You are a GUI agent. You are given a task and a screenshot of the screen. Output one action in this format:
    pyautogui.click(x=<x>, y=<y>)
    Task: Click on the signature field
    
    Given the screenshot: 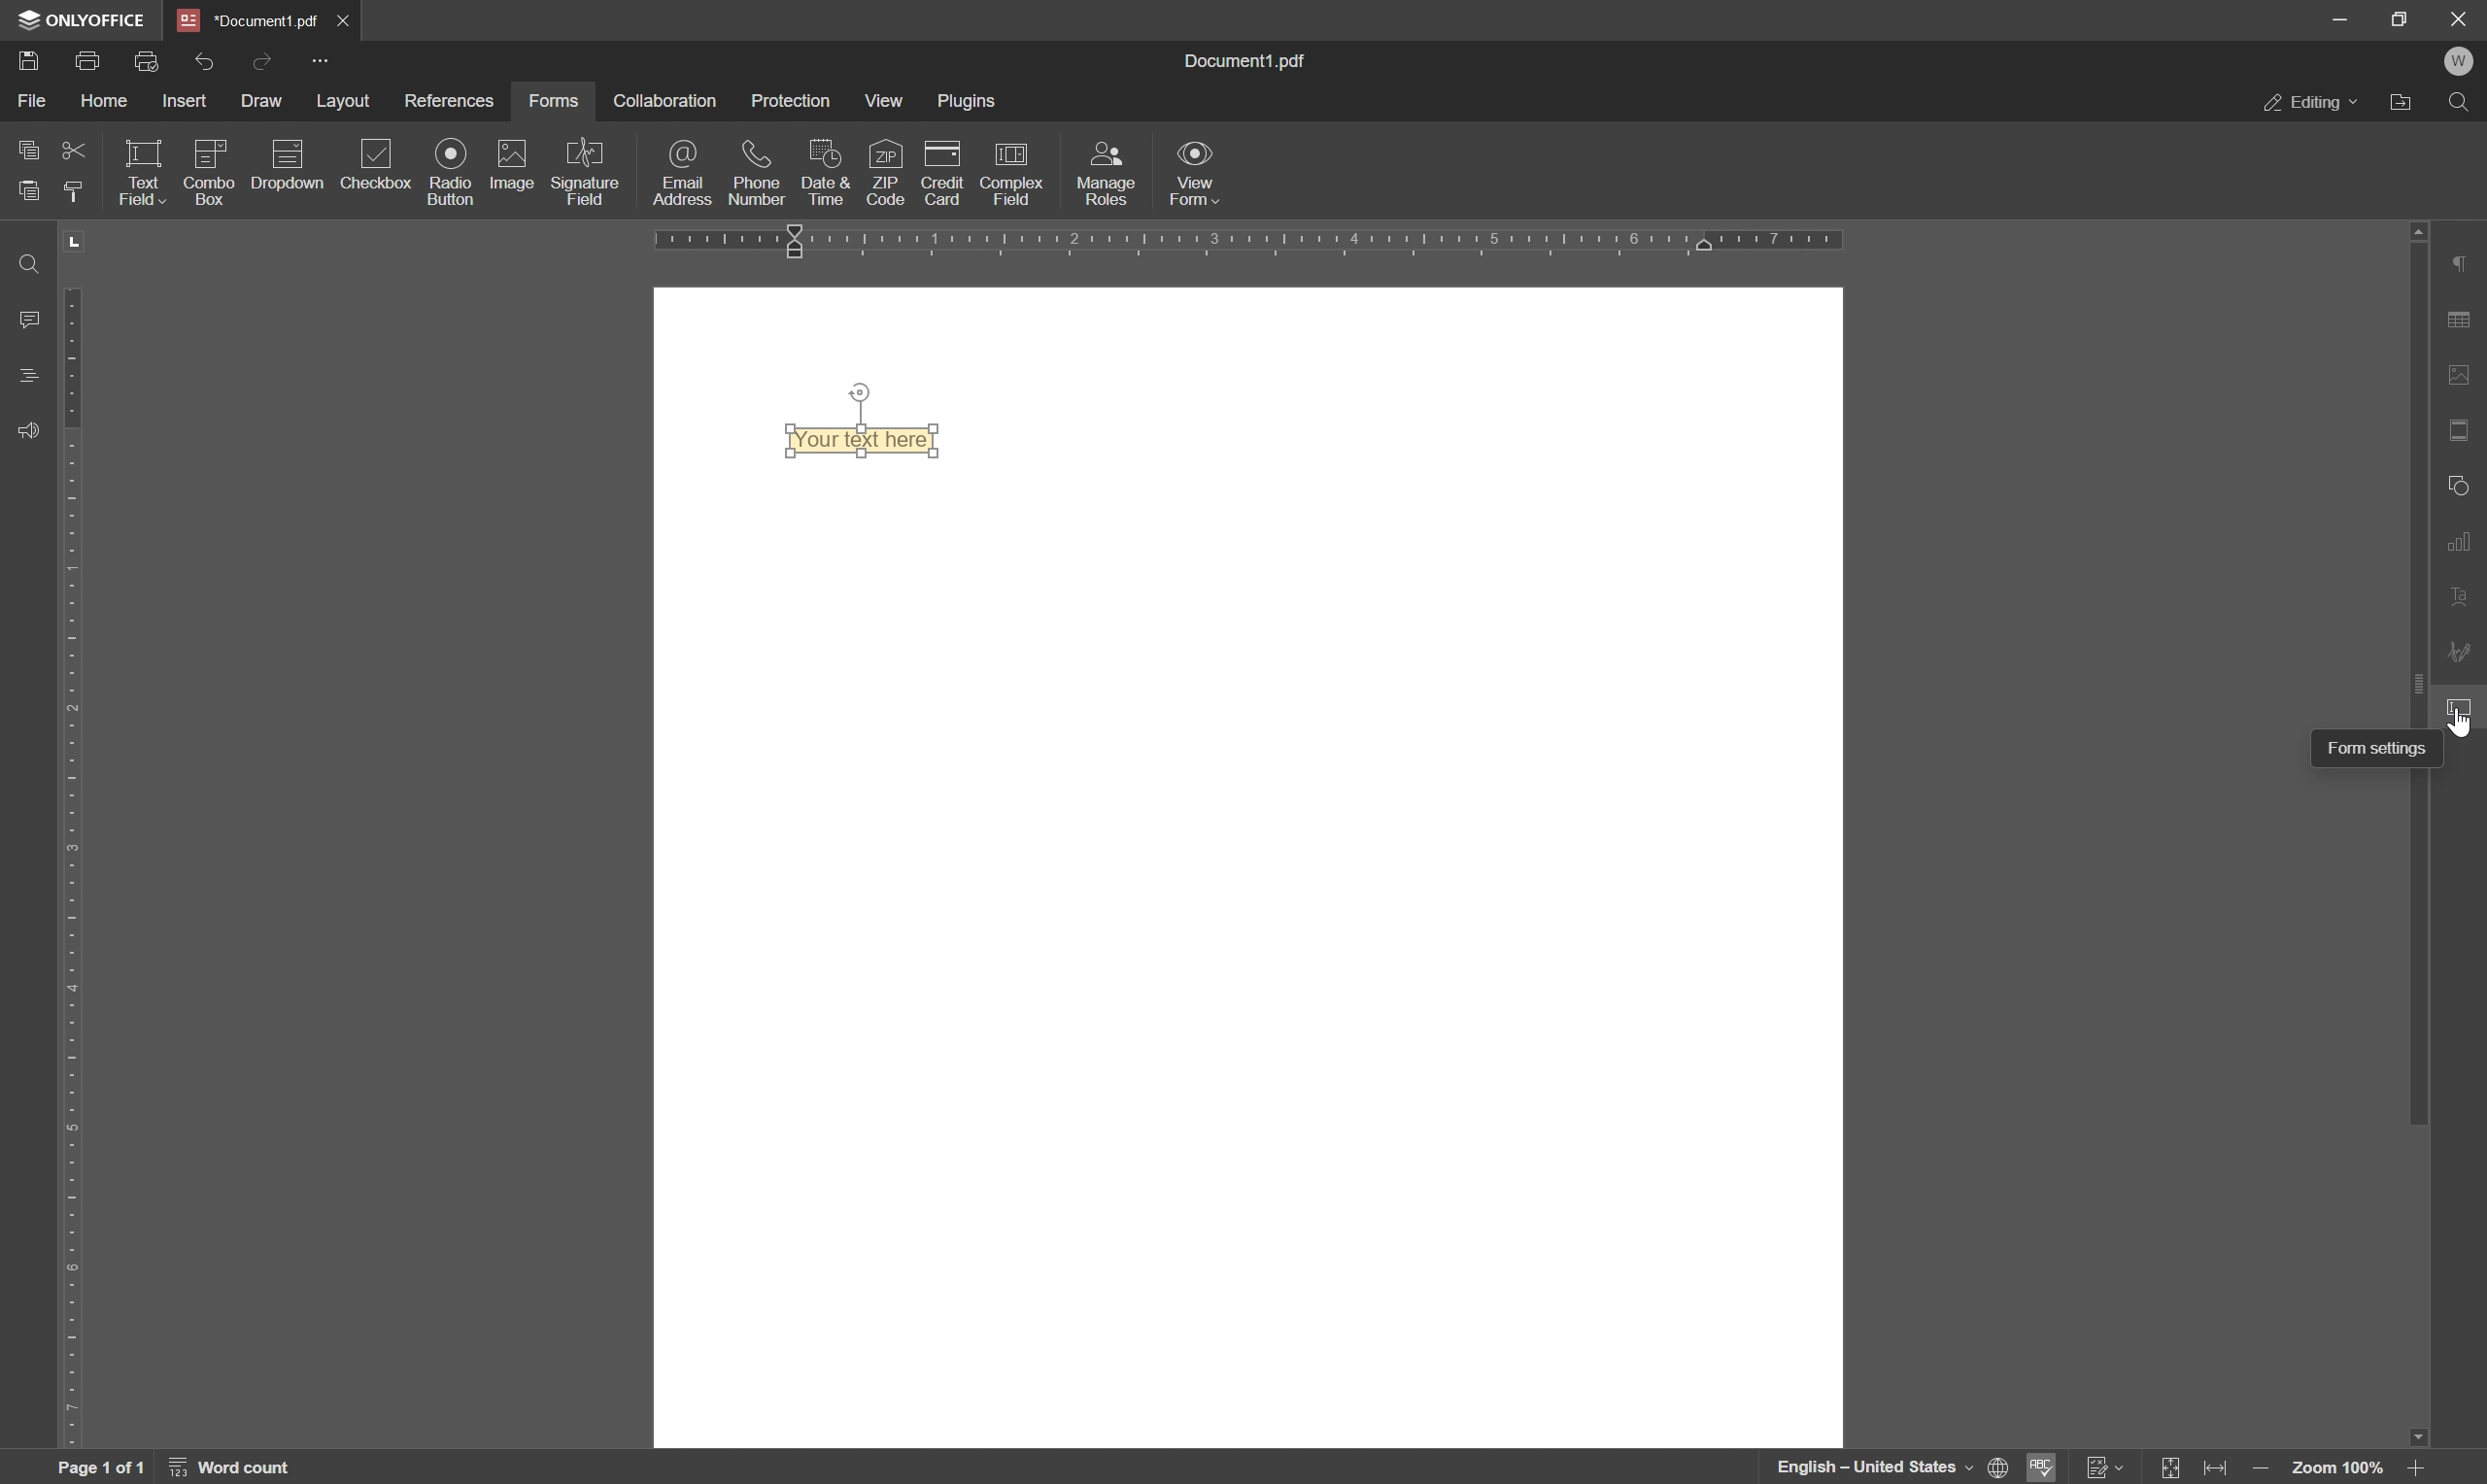 What is the action you would take?
    pyautogui.click(x=592, y=170)
    